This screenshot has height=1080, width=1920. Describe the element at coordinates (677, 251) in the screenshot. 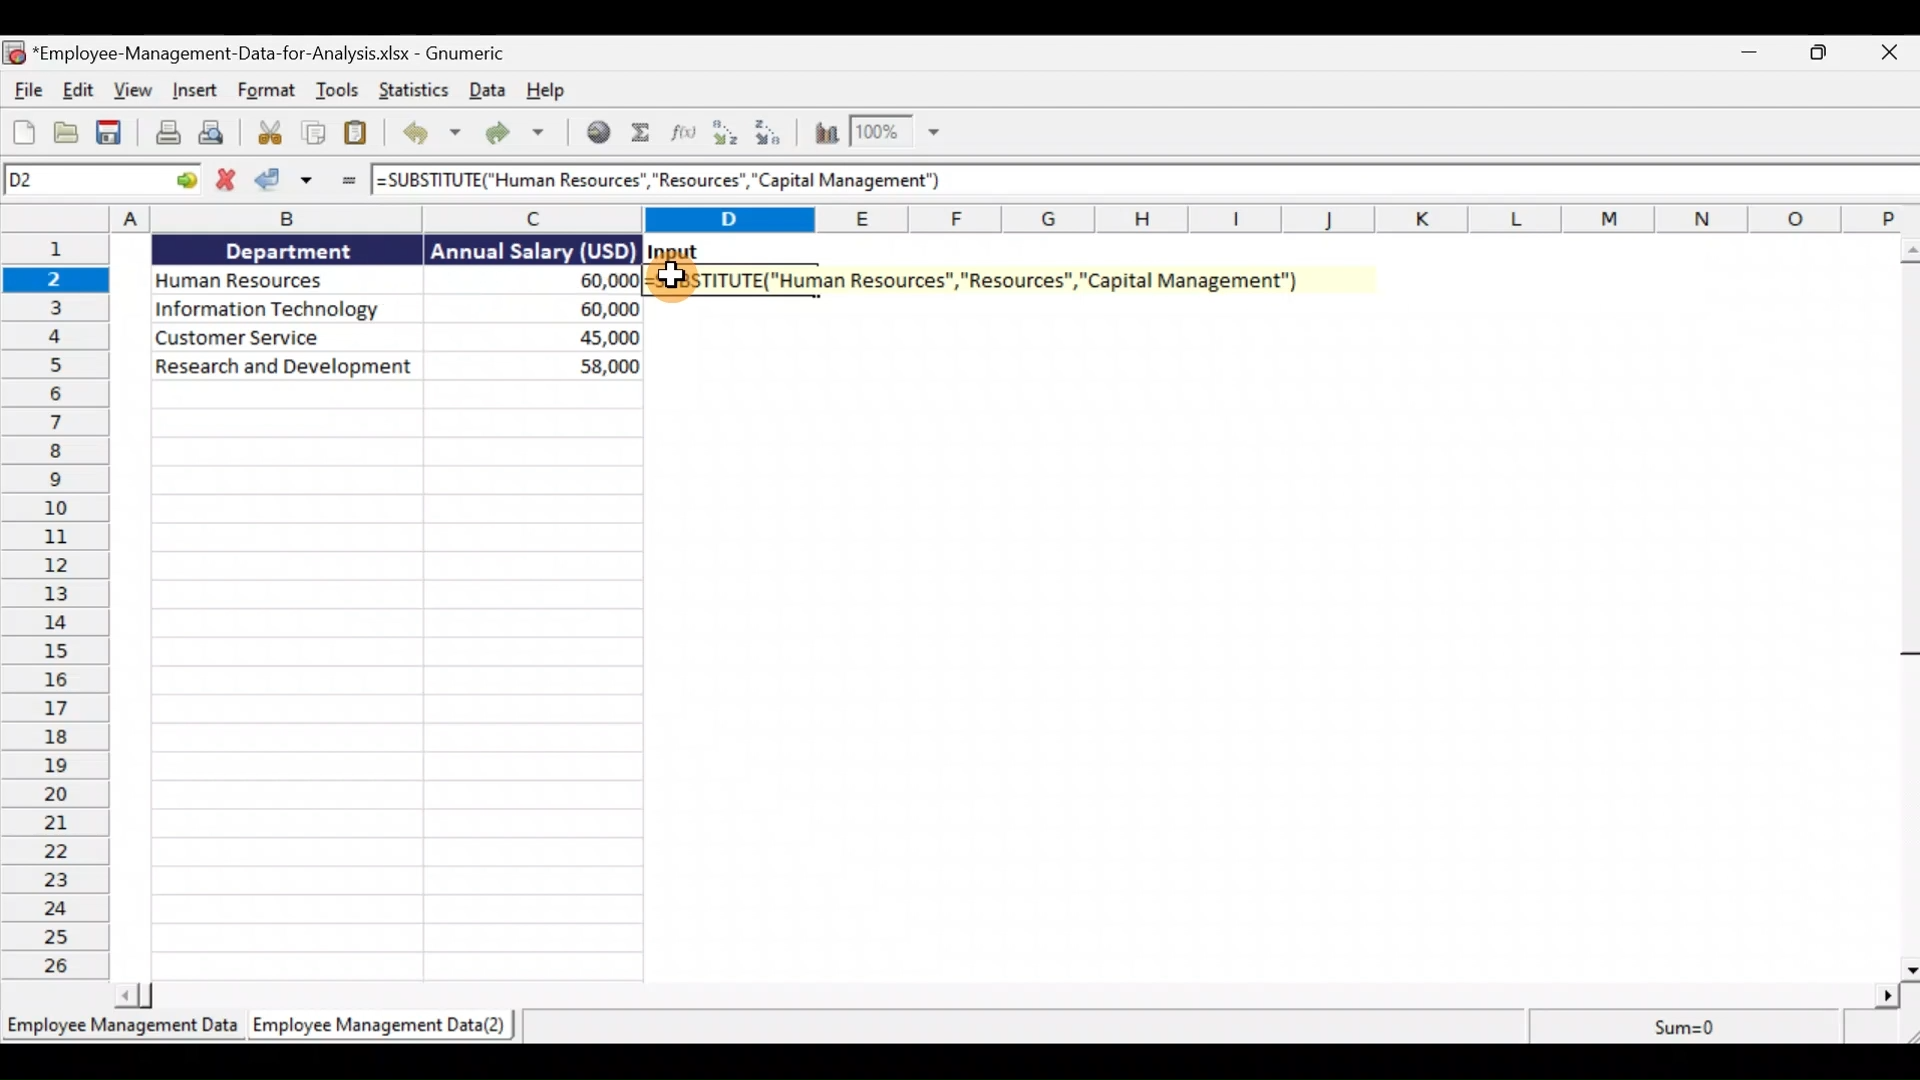

I see `input` at that location.